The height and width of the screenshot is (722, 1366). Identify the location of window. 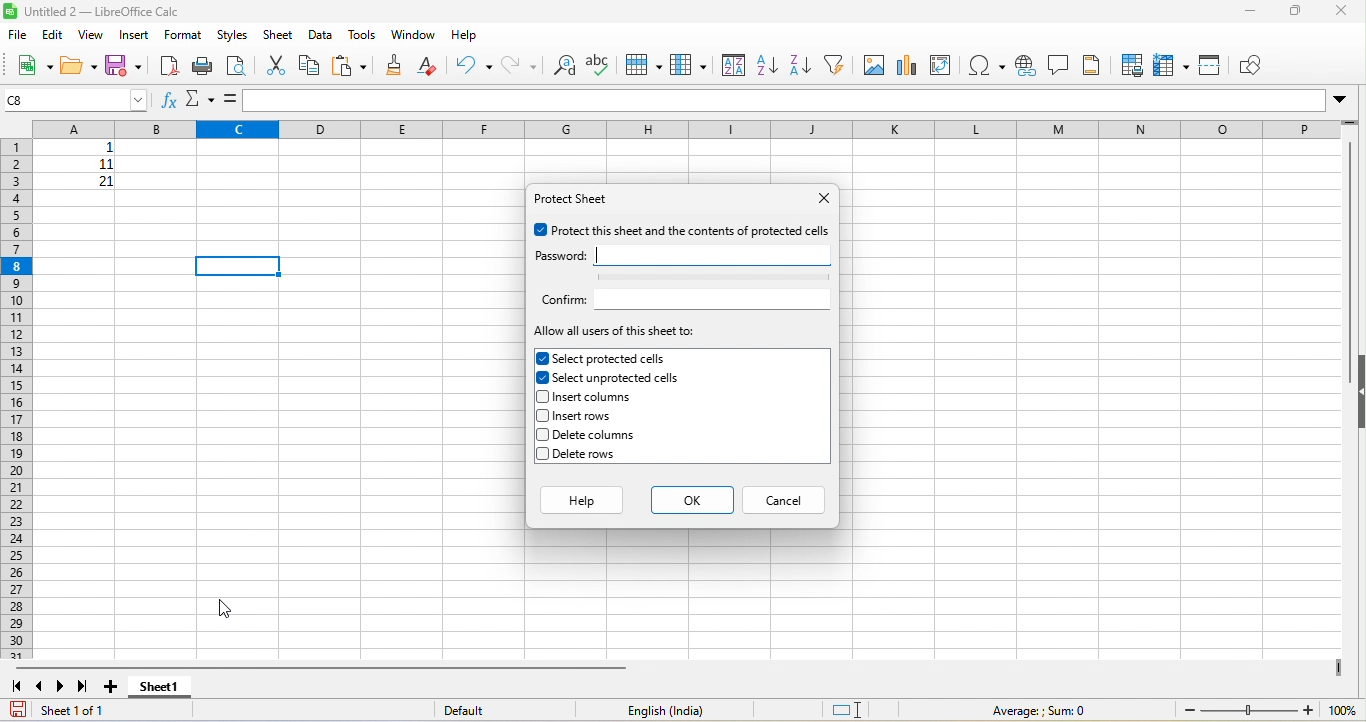
(412, 36).